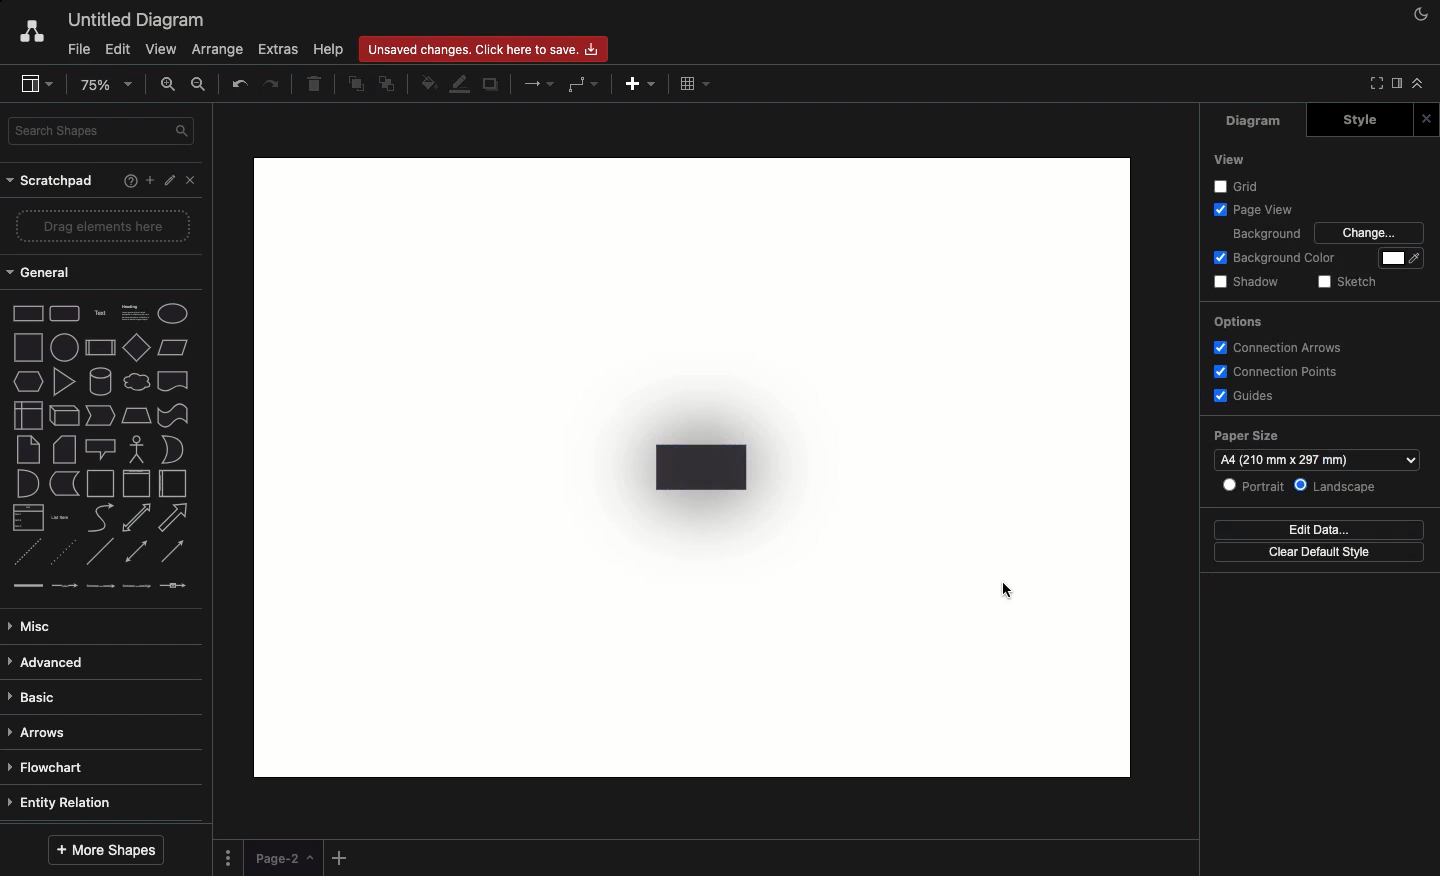  I want to click on Add, so click(643, 85).